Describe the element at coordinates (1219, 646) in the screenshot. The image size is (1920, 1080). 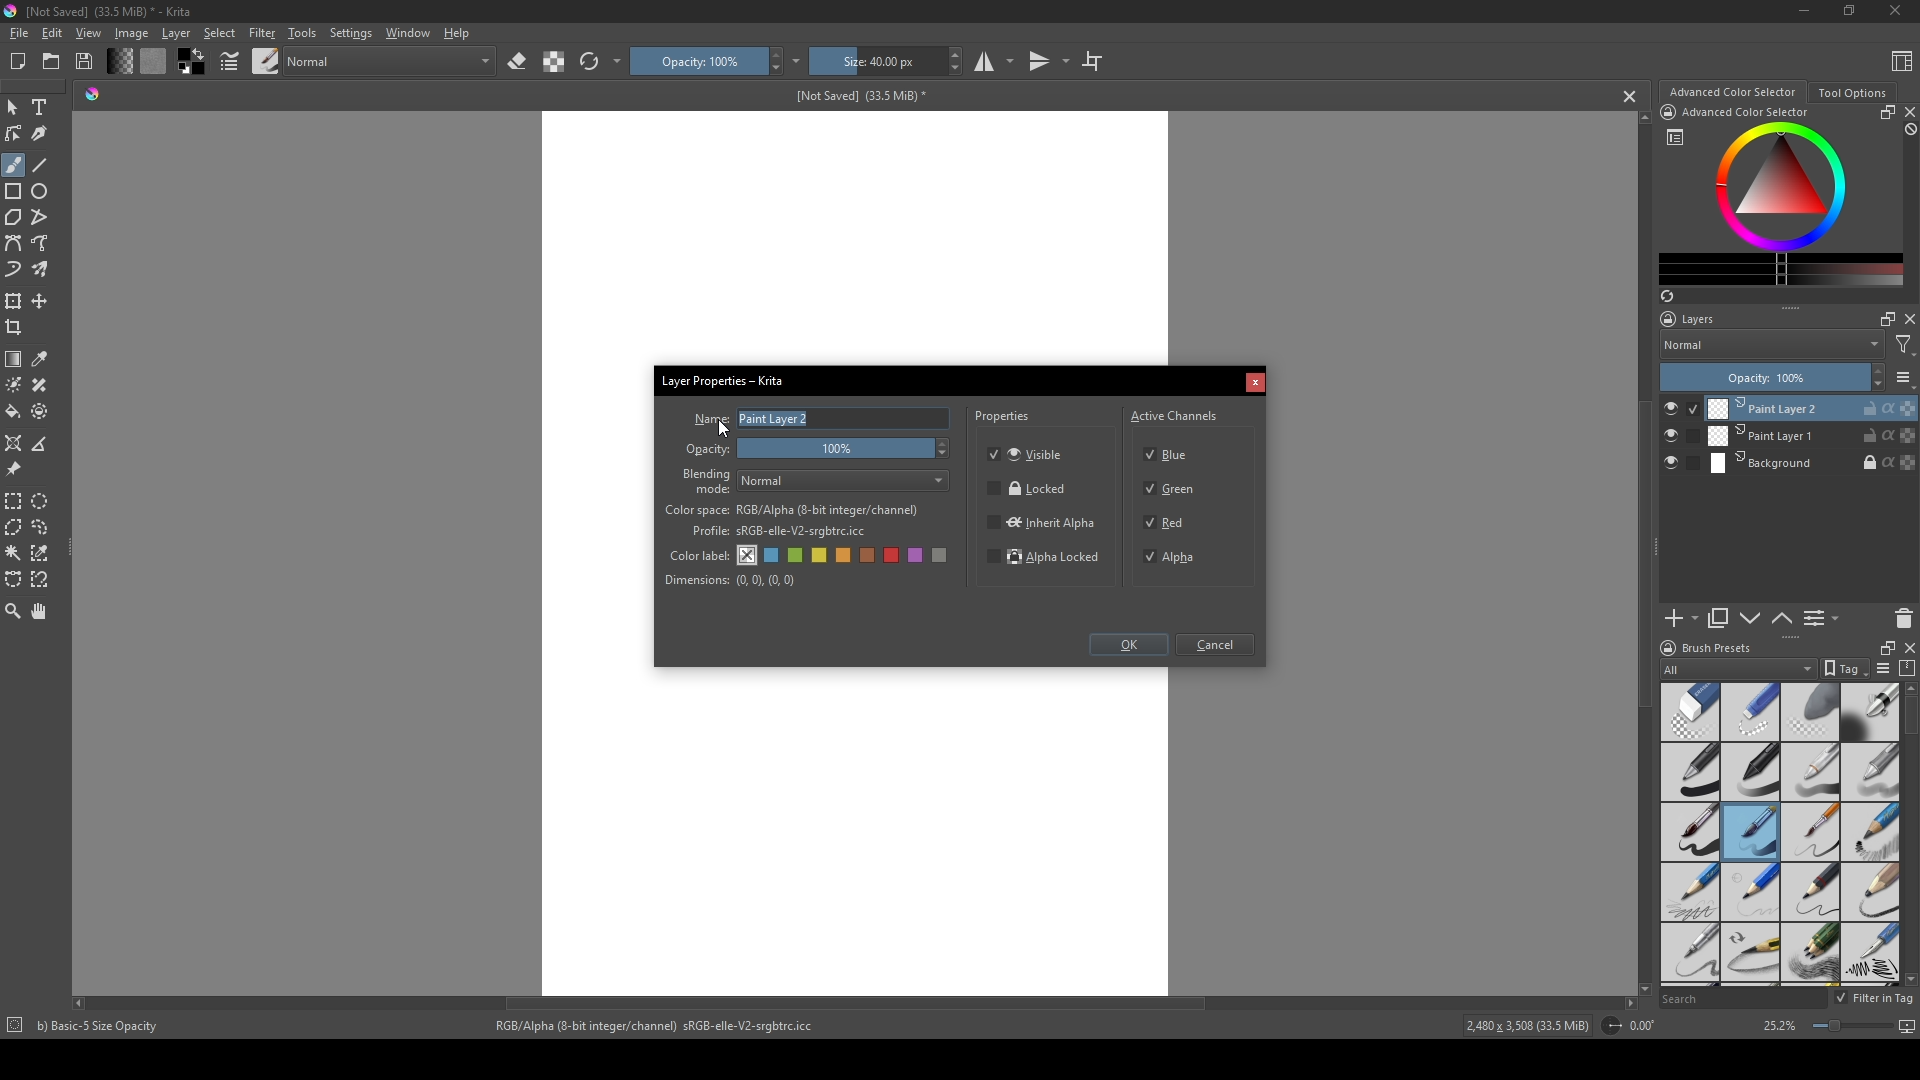
I see `Cancel` at that location.